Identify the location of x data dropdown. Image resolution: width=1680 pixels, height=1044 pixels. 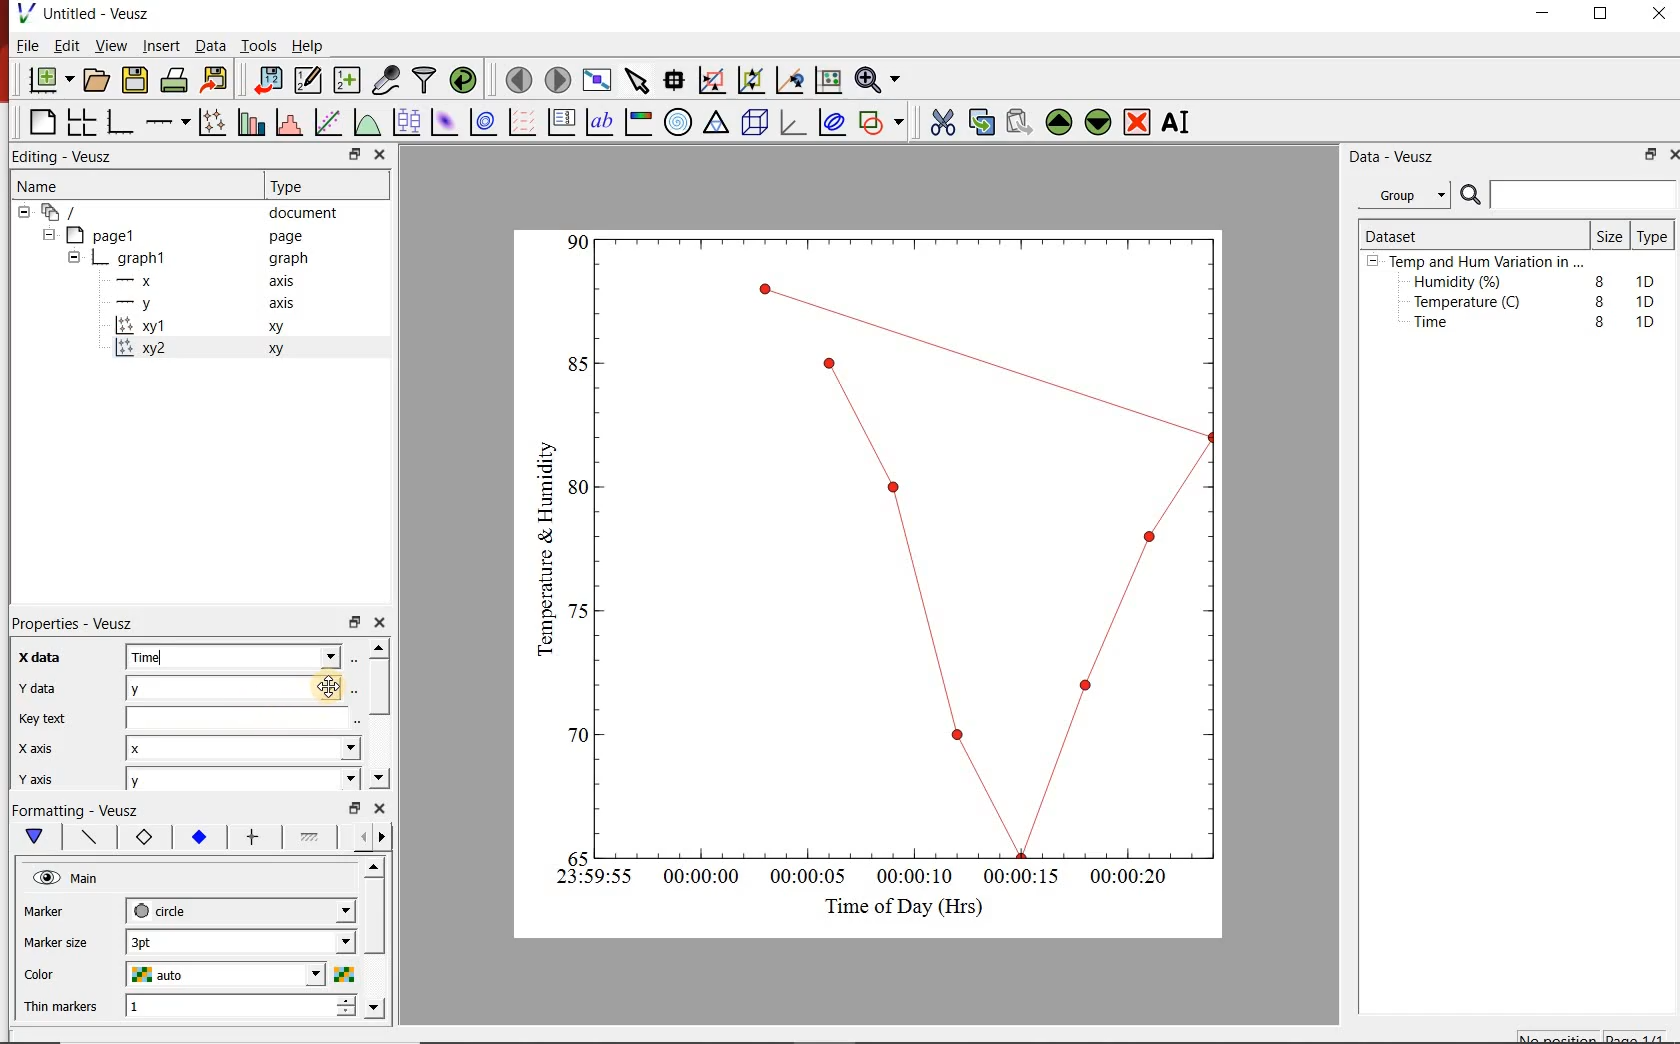
(301, 656).